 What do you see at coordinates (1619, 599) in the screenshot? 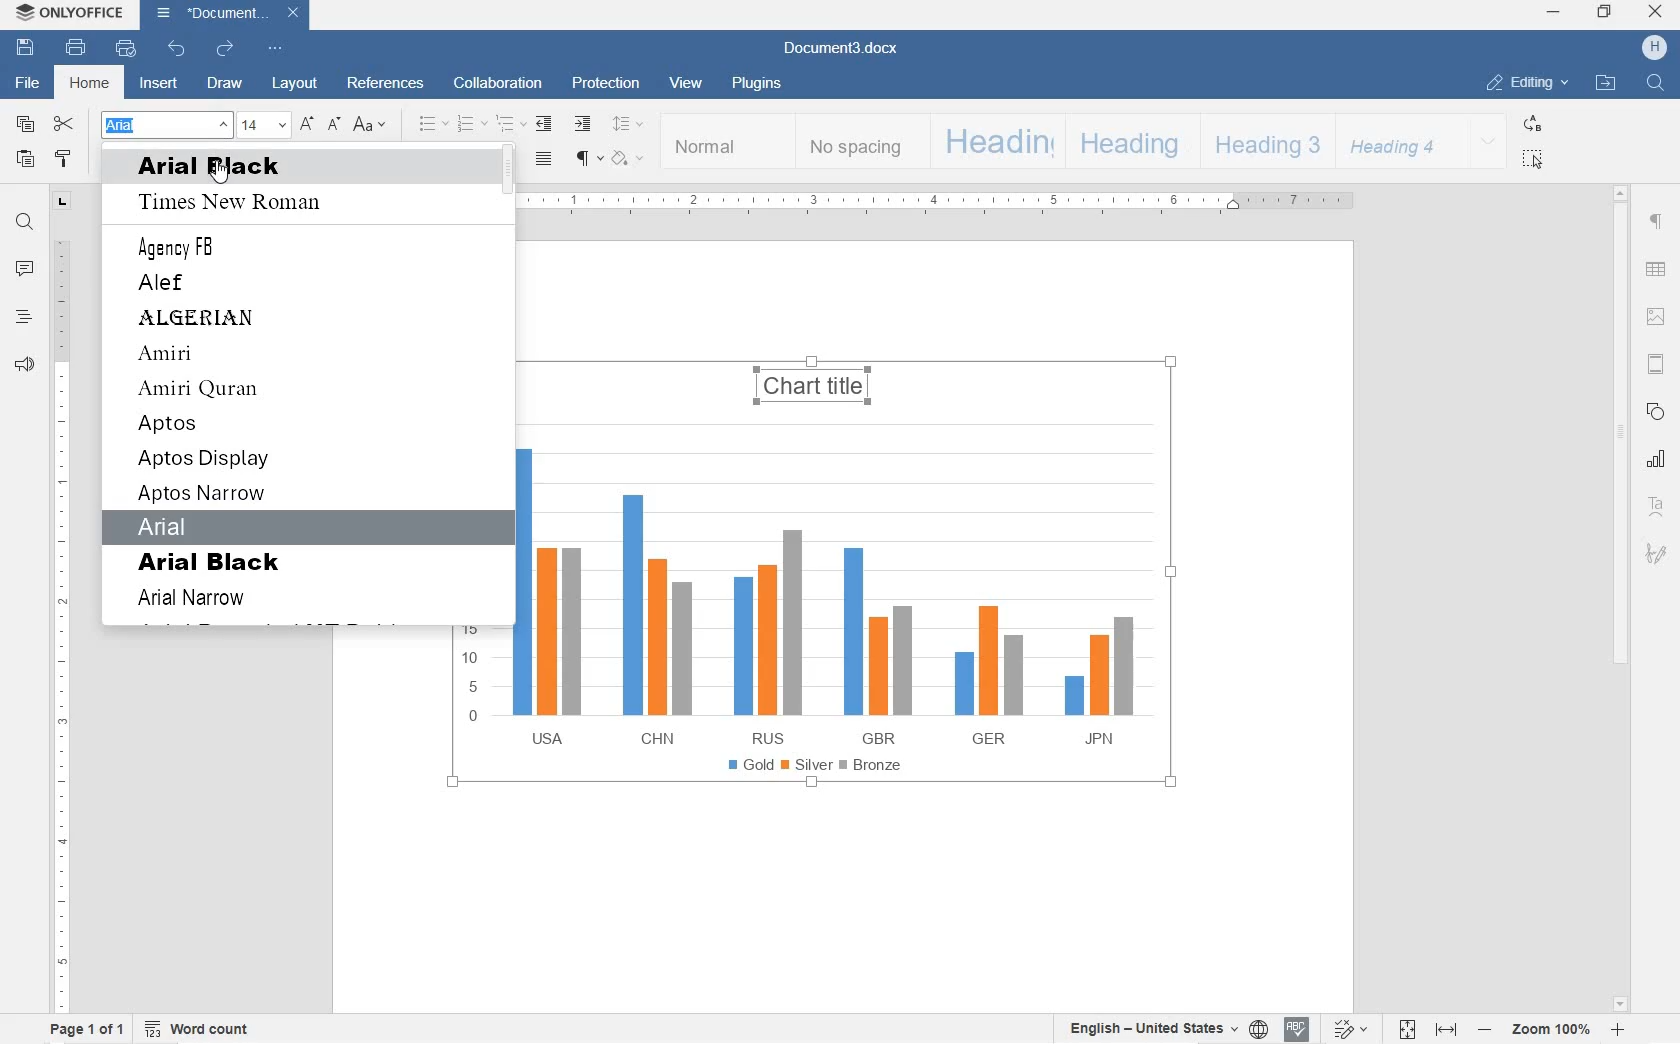
I see `SCROLLBAR` at bounding box center [1619, 599].